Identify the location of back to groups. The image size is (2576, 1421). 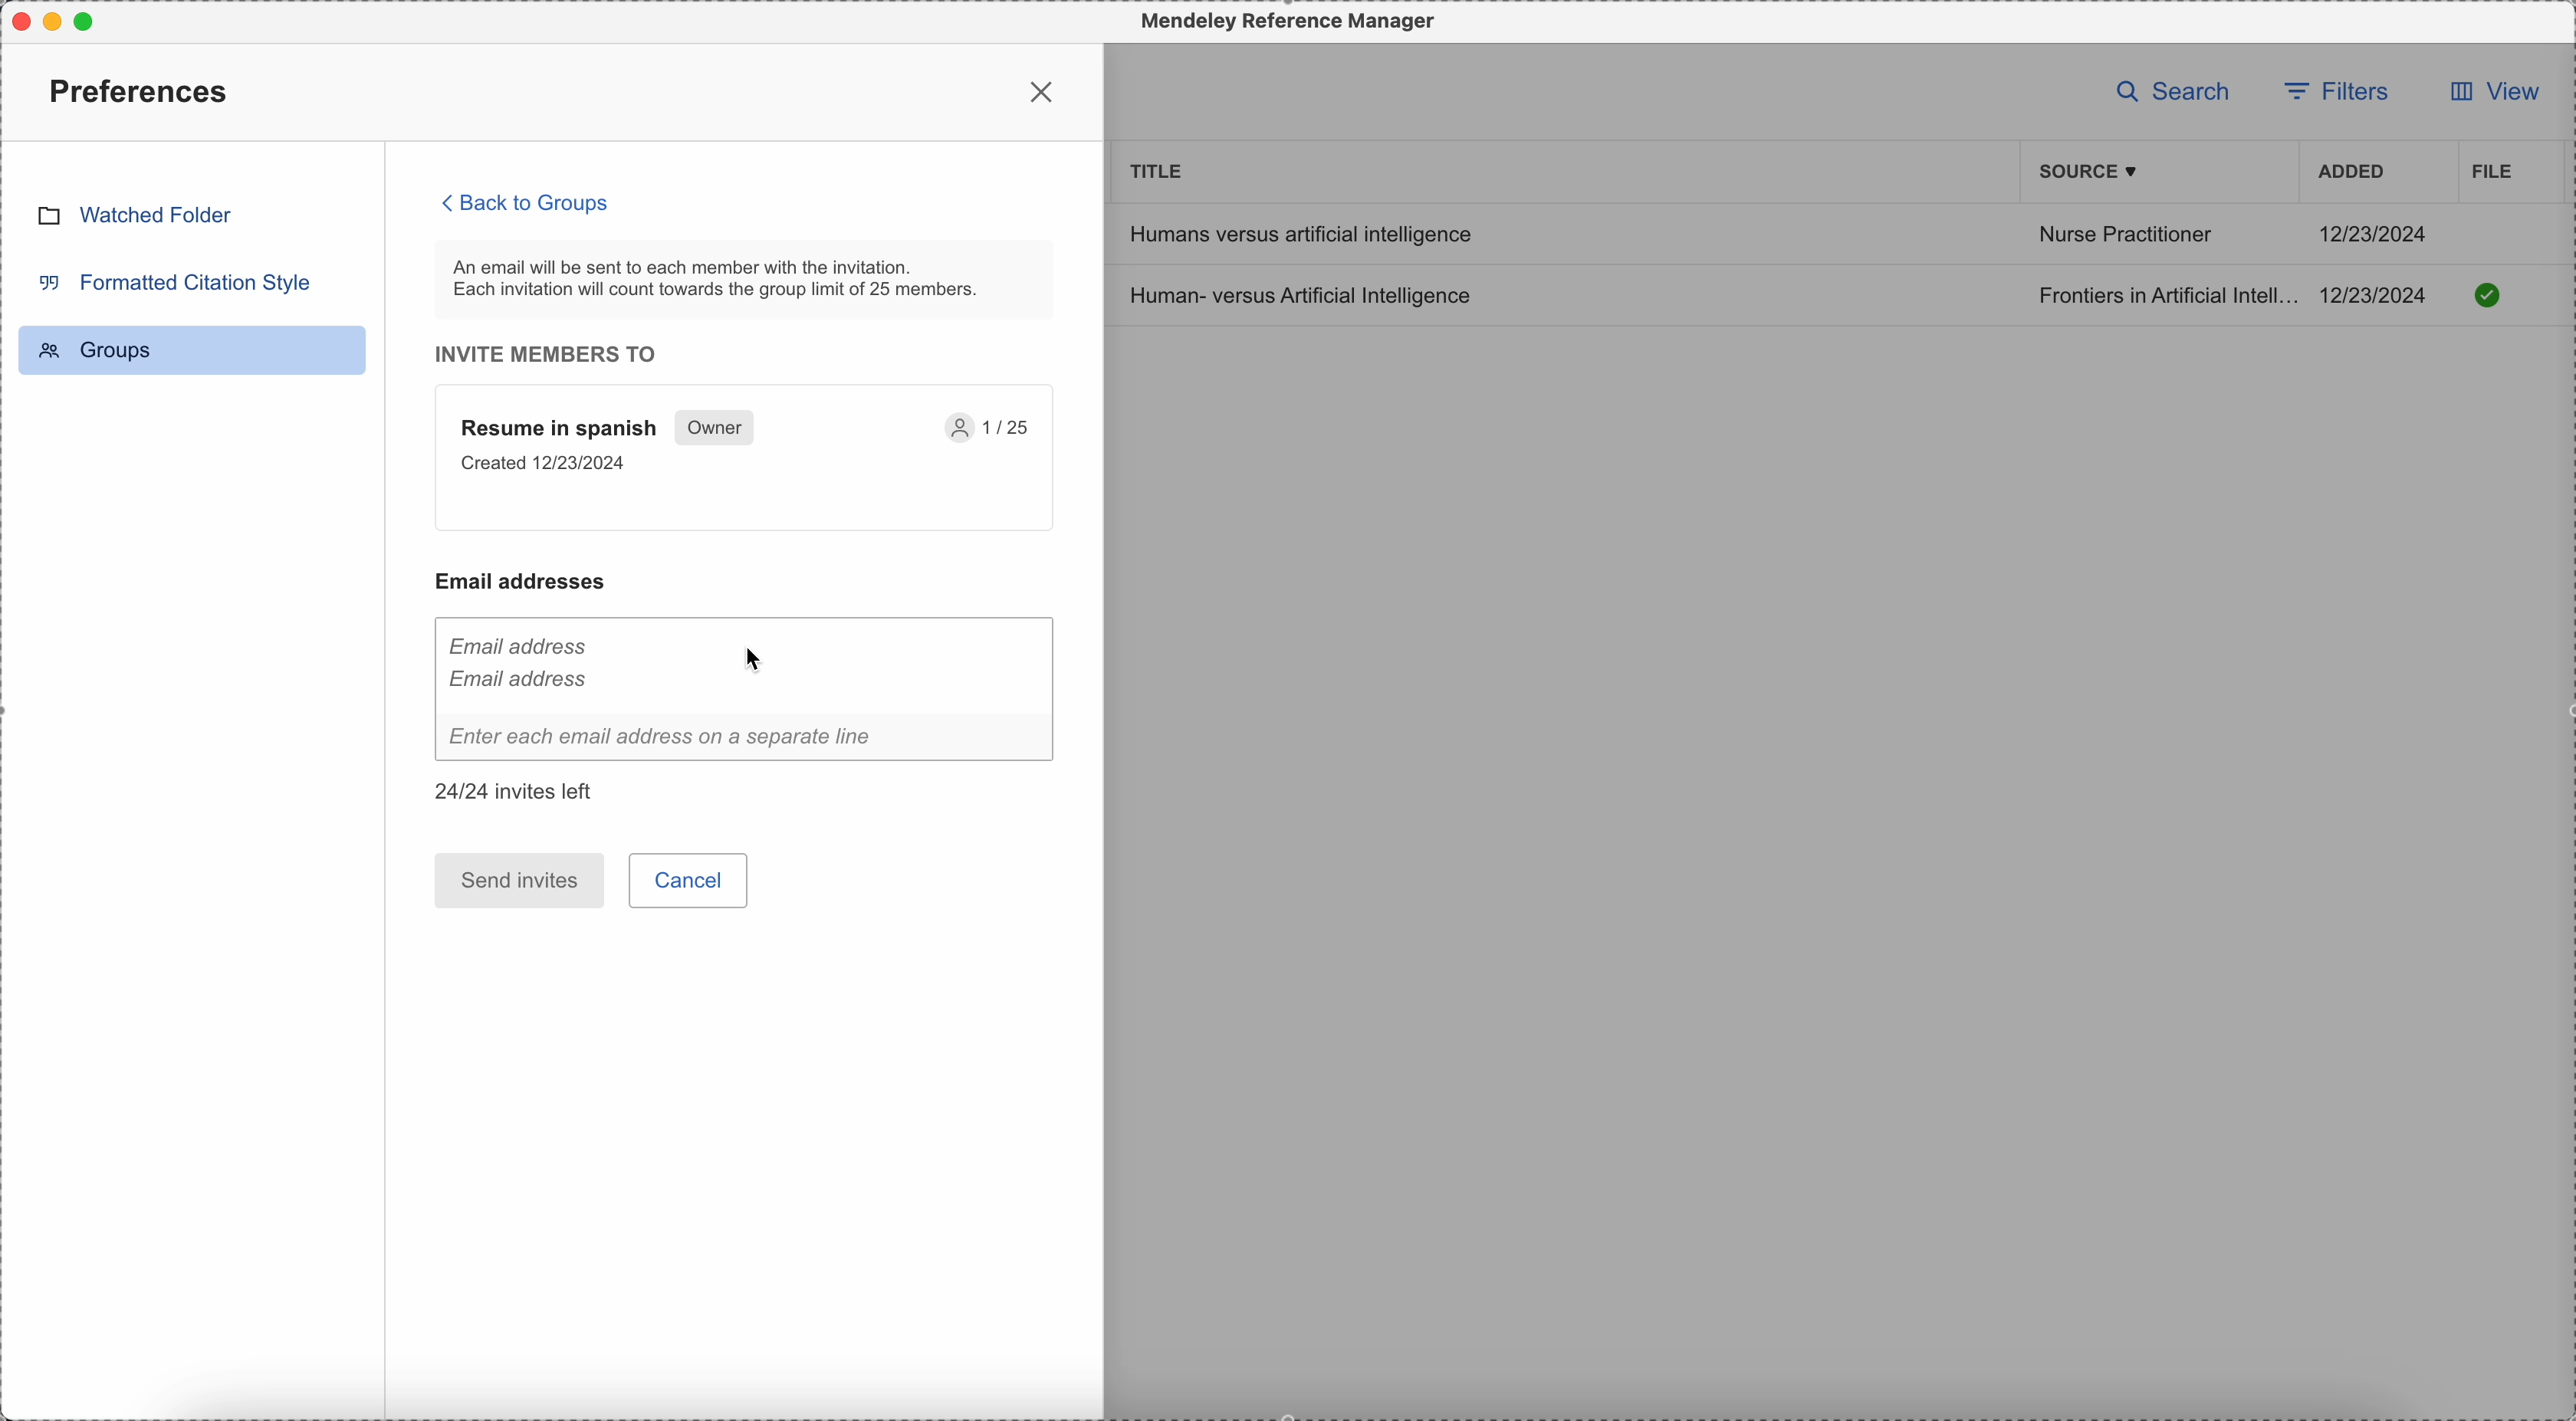
(527, 202).